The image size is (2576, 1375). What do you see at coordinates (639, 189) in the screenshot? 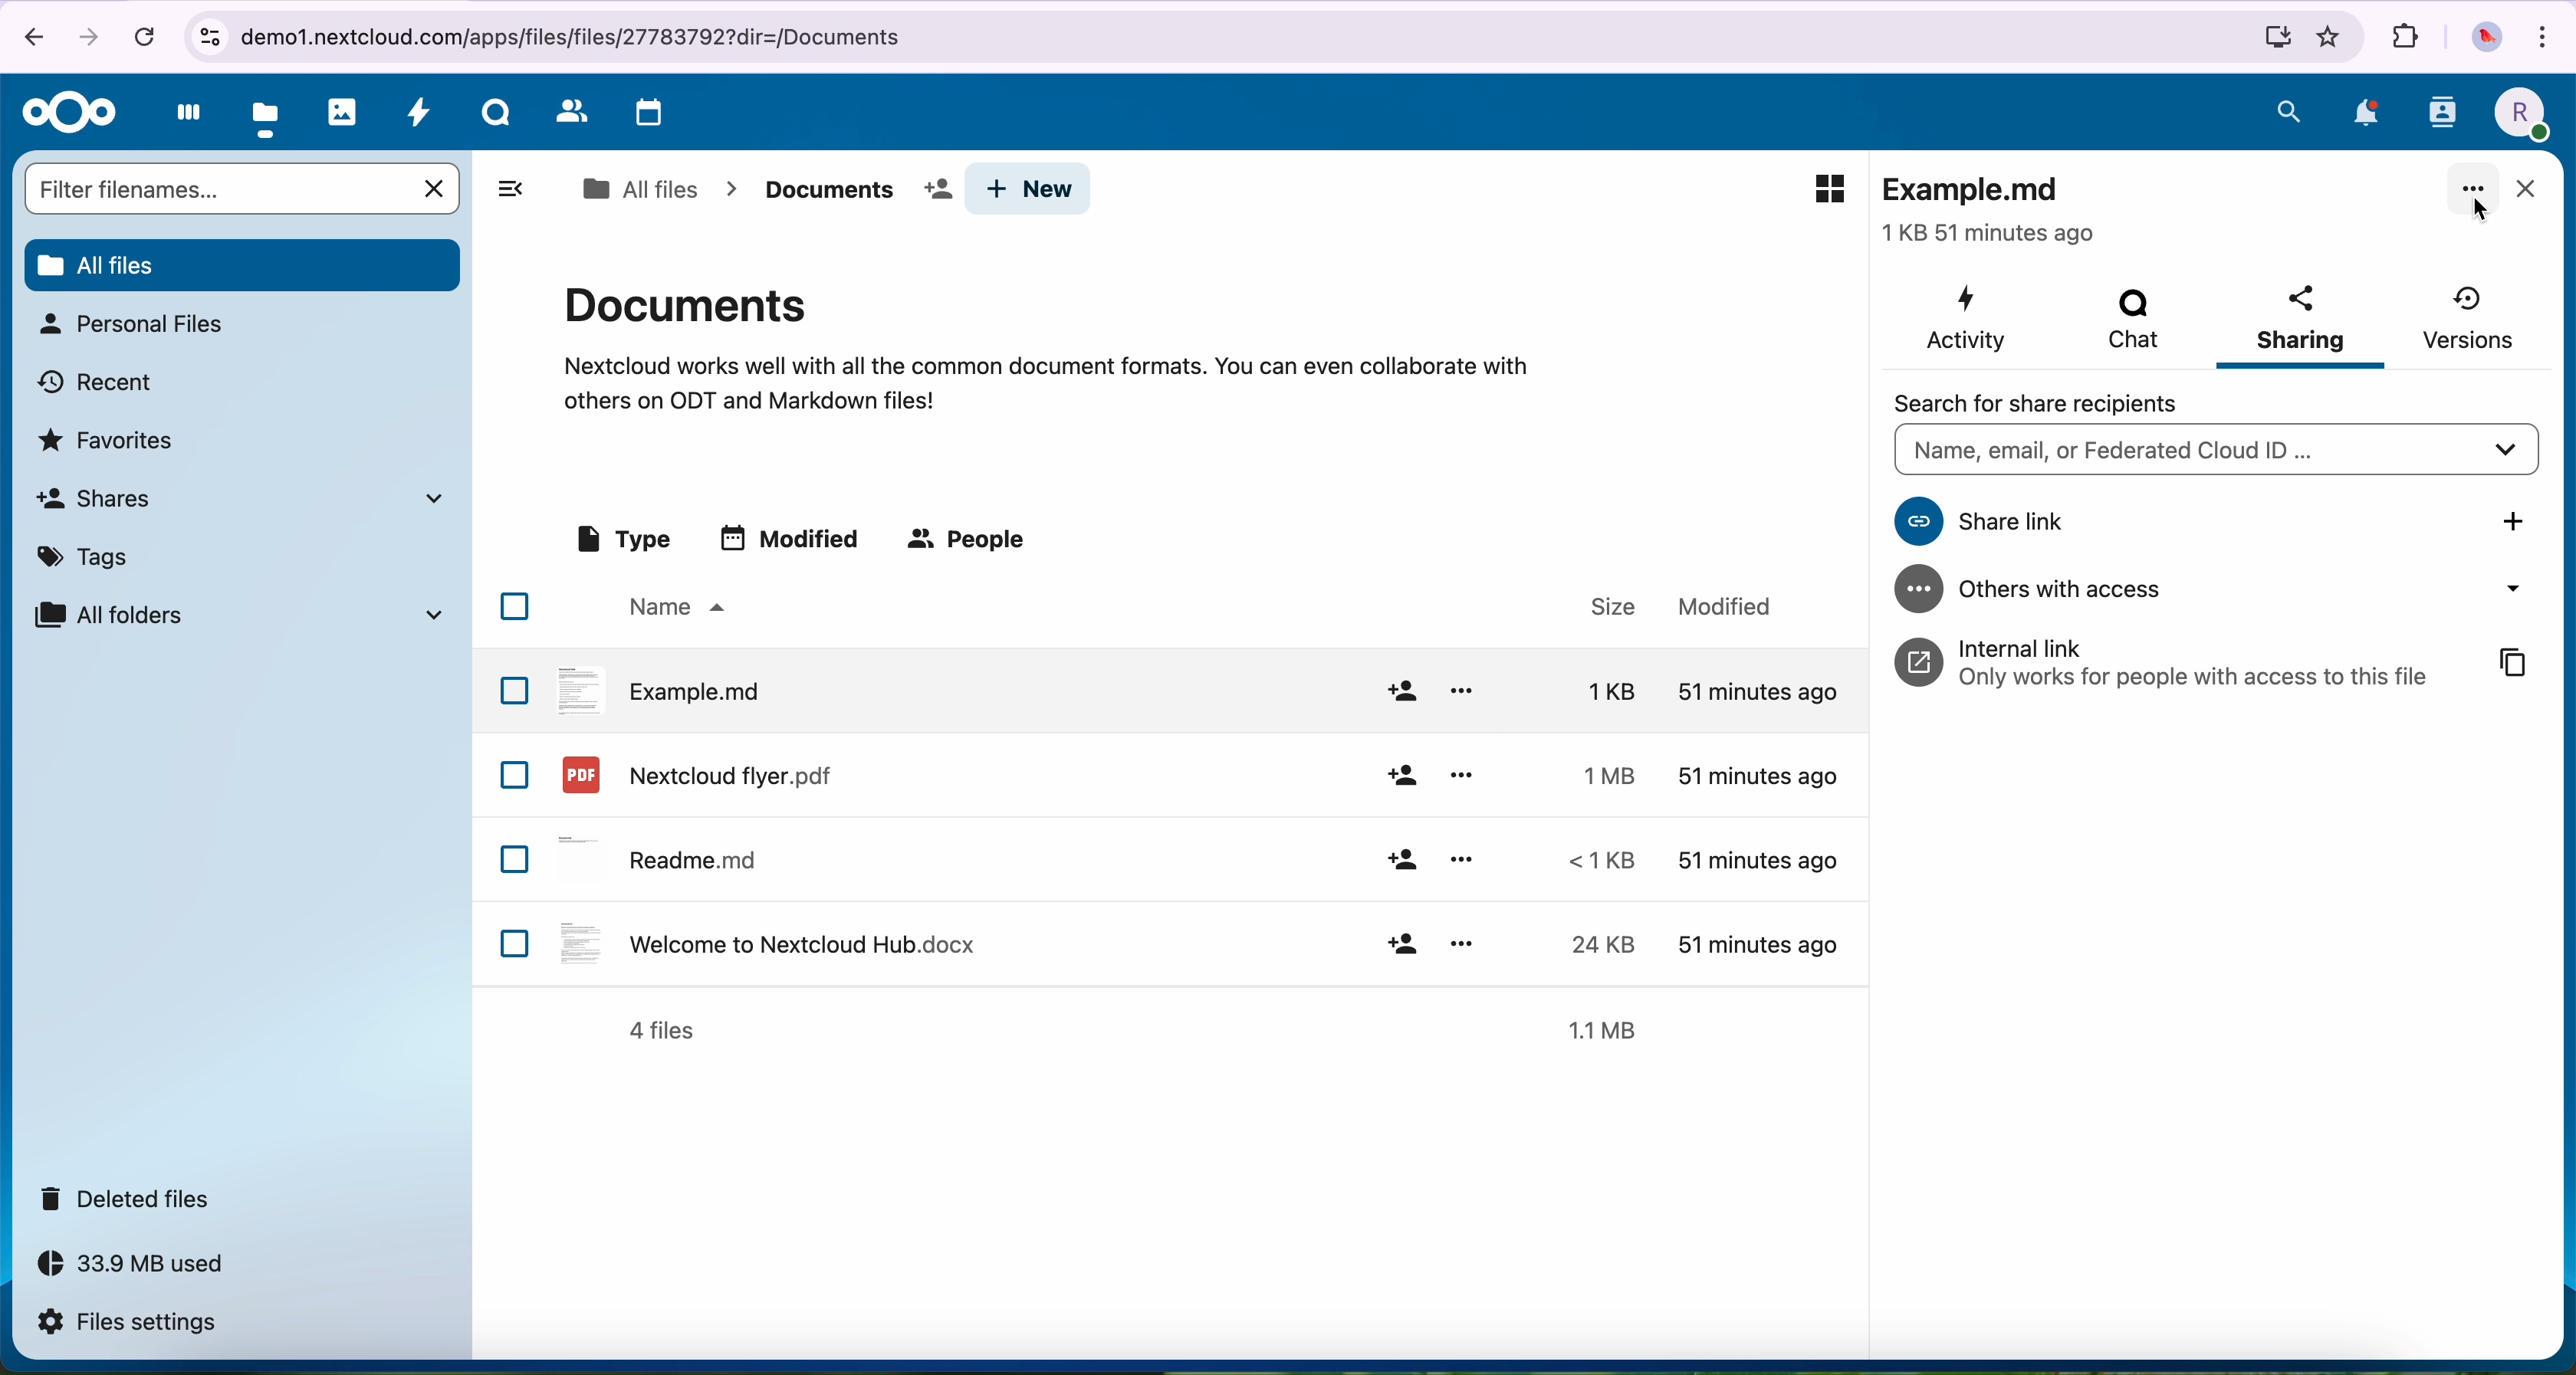
I see `all files` at bounding box center [639, 189].